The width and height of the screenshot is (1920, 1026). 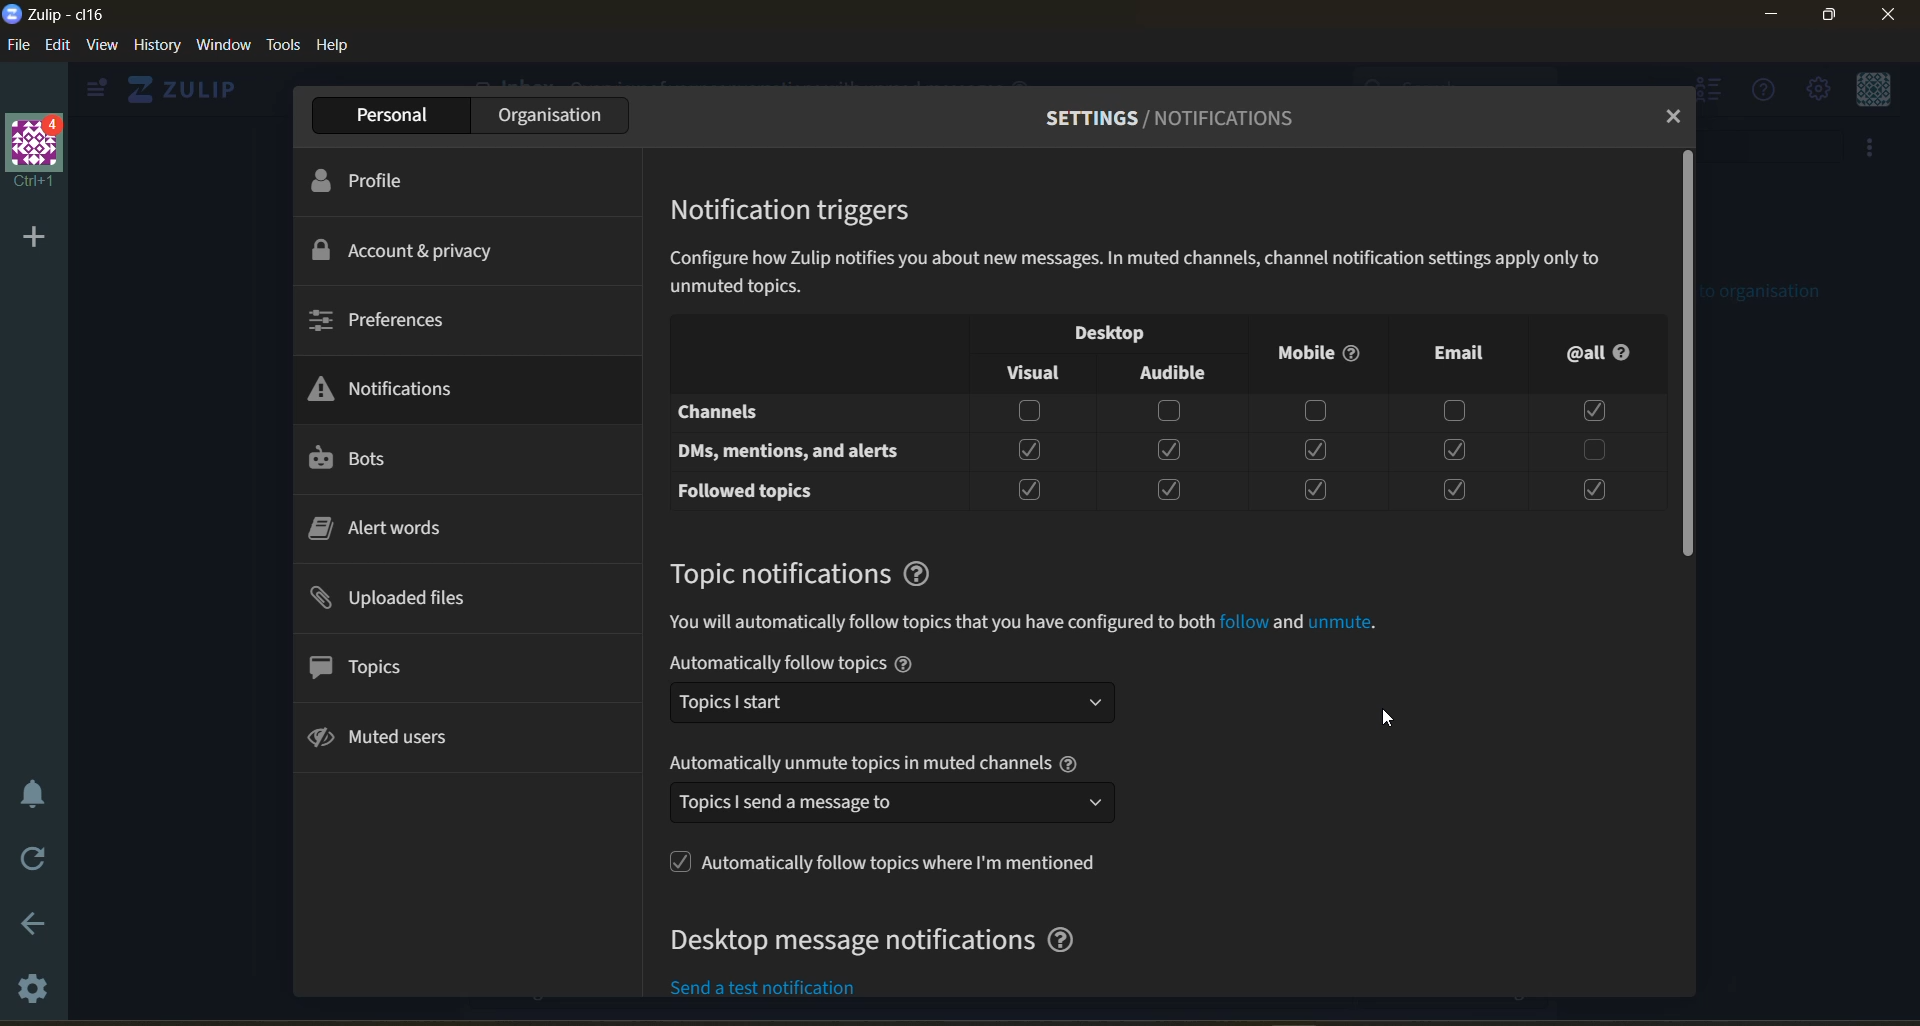 I want to click on automatically unmute topics, so click(x=892, y=764).